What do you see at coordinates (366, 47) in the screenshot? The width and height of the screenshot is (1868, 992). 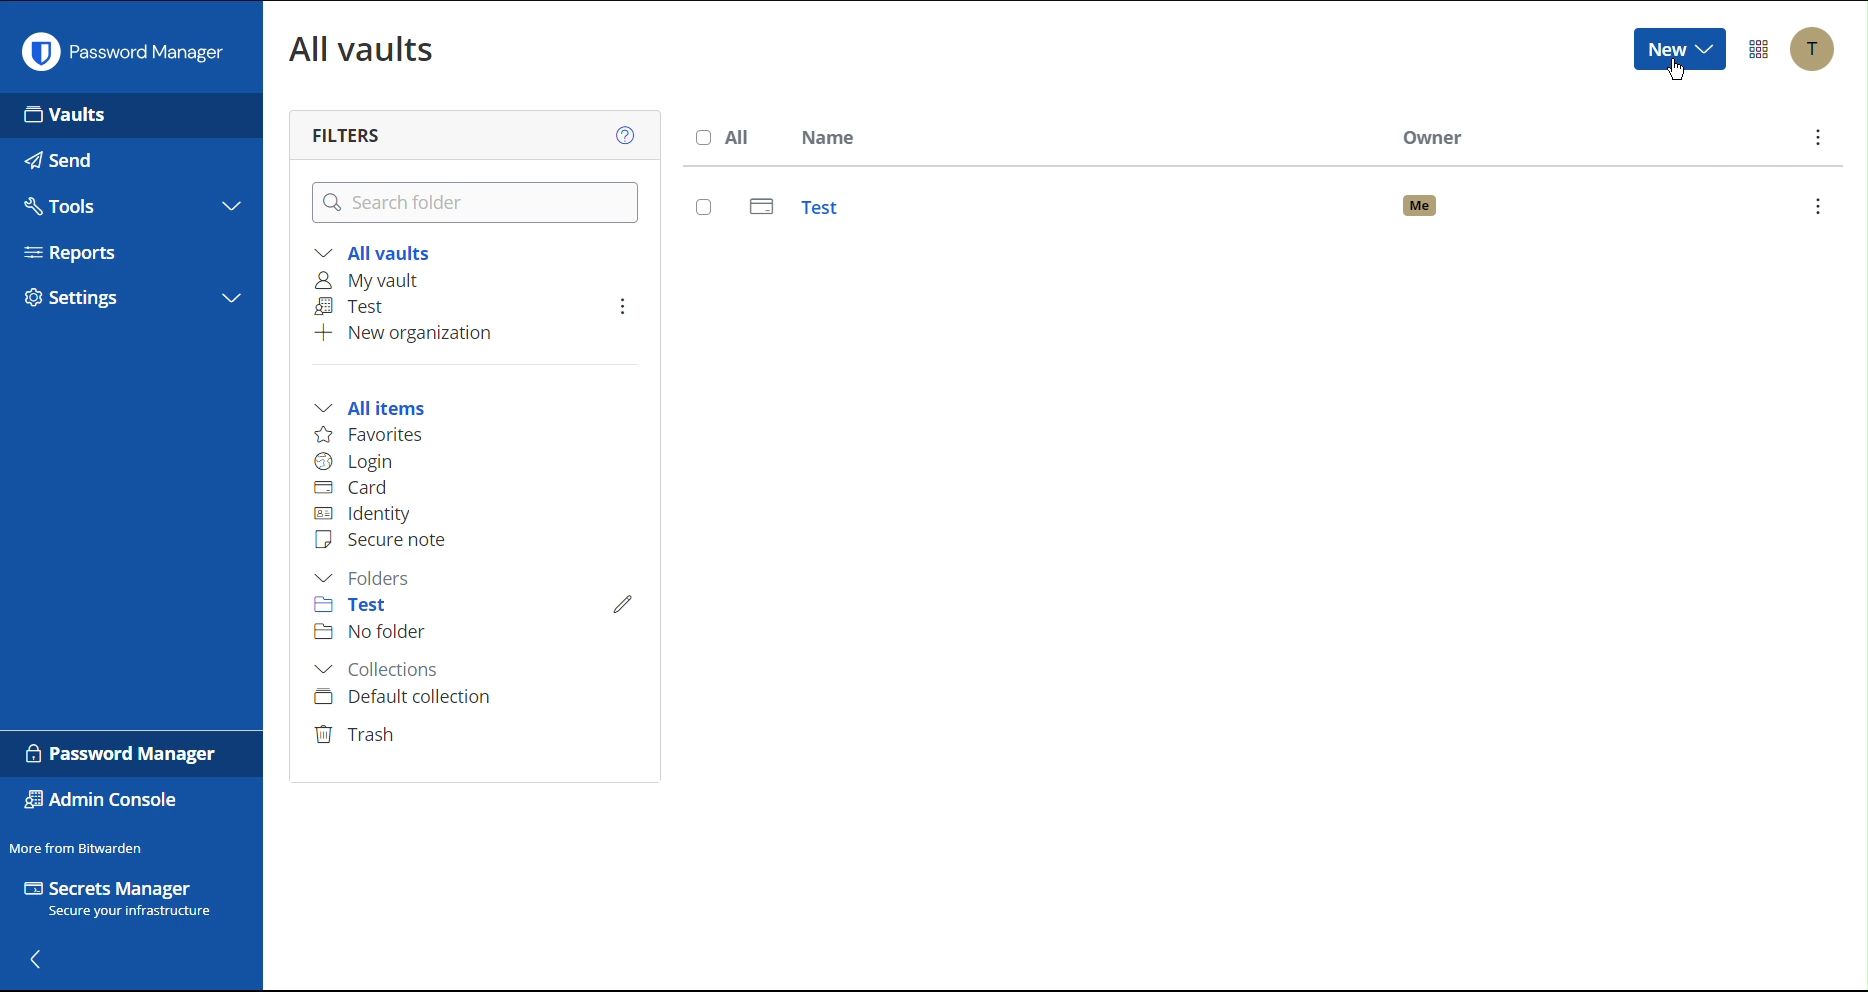 I see `All Vaults` at bounding box center [366, 47].